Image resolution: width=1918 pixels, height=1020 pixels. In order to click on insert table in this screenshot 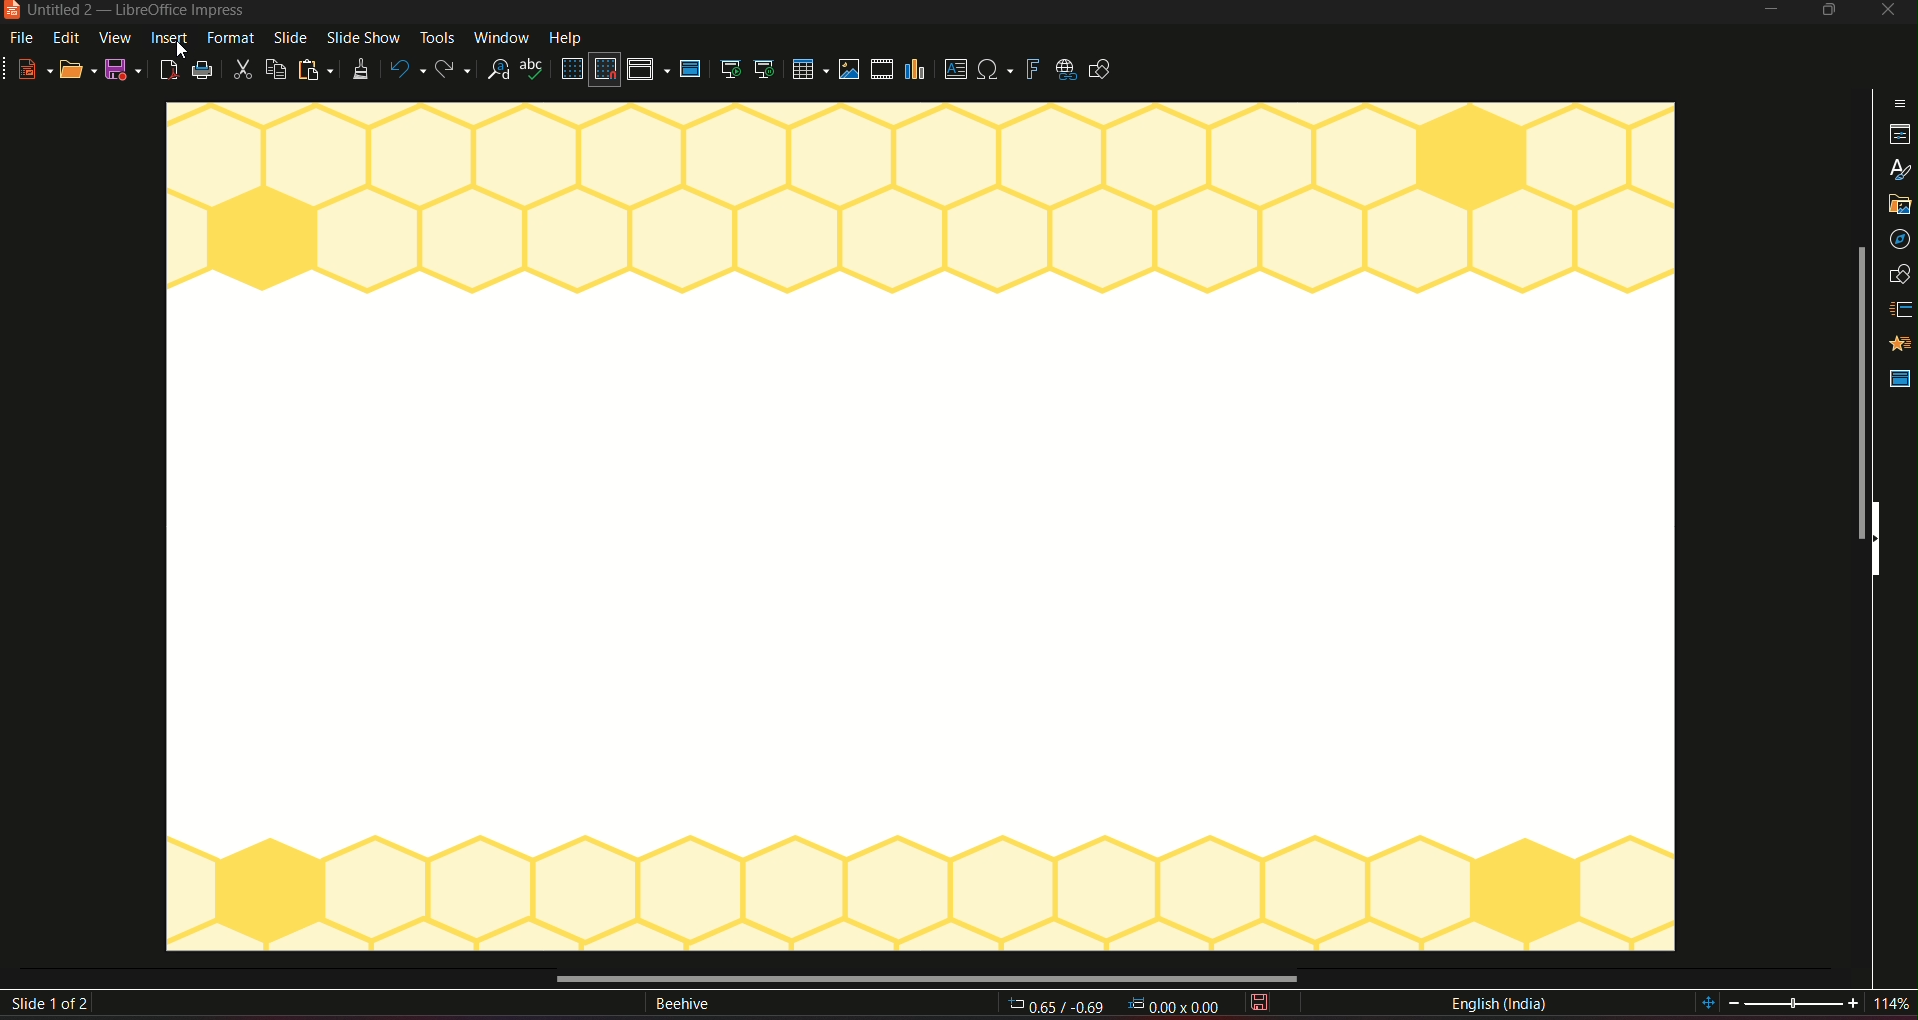, I will do `click(807, 69)`.